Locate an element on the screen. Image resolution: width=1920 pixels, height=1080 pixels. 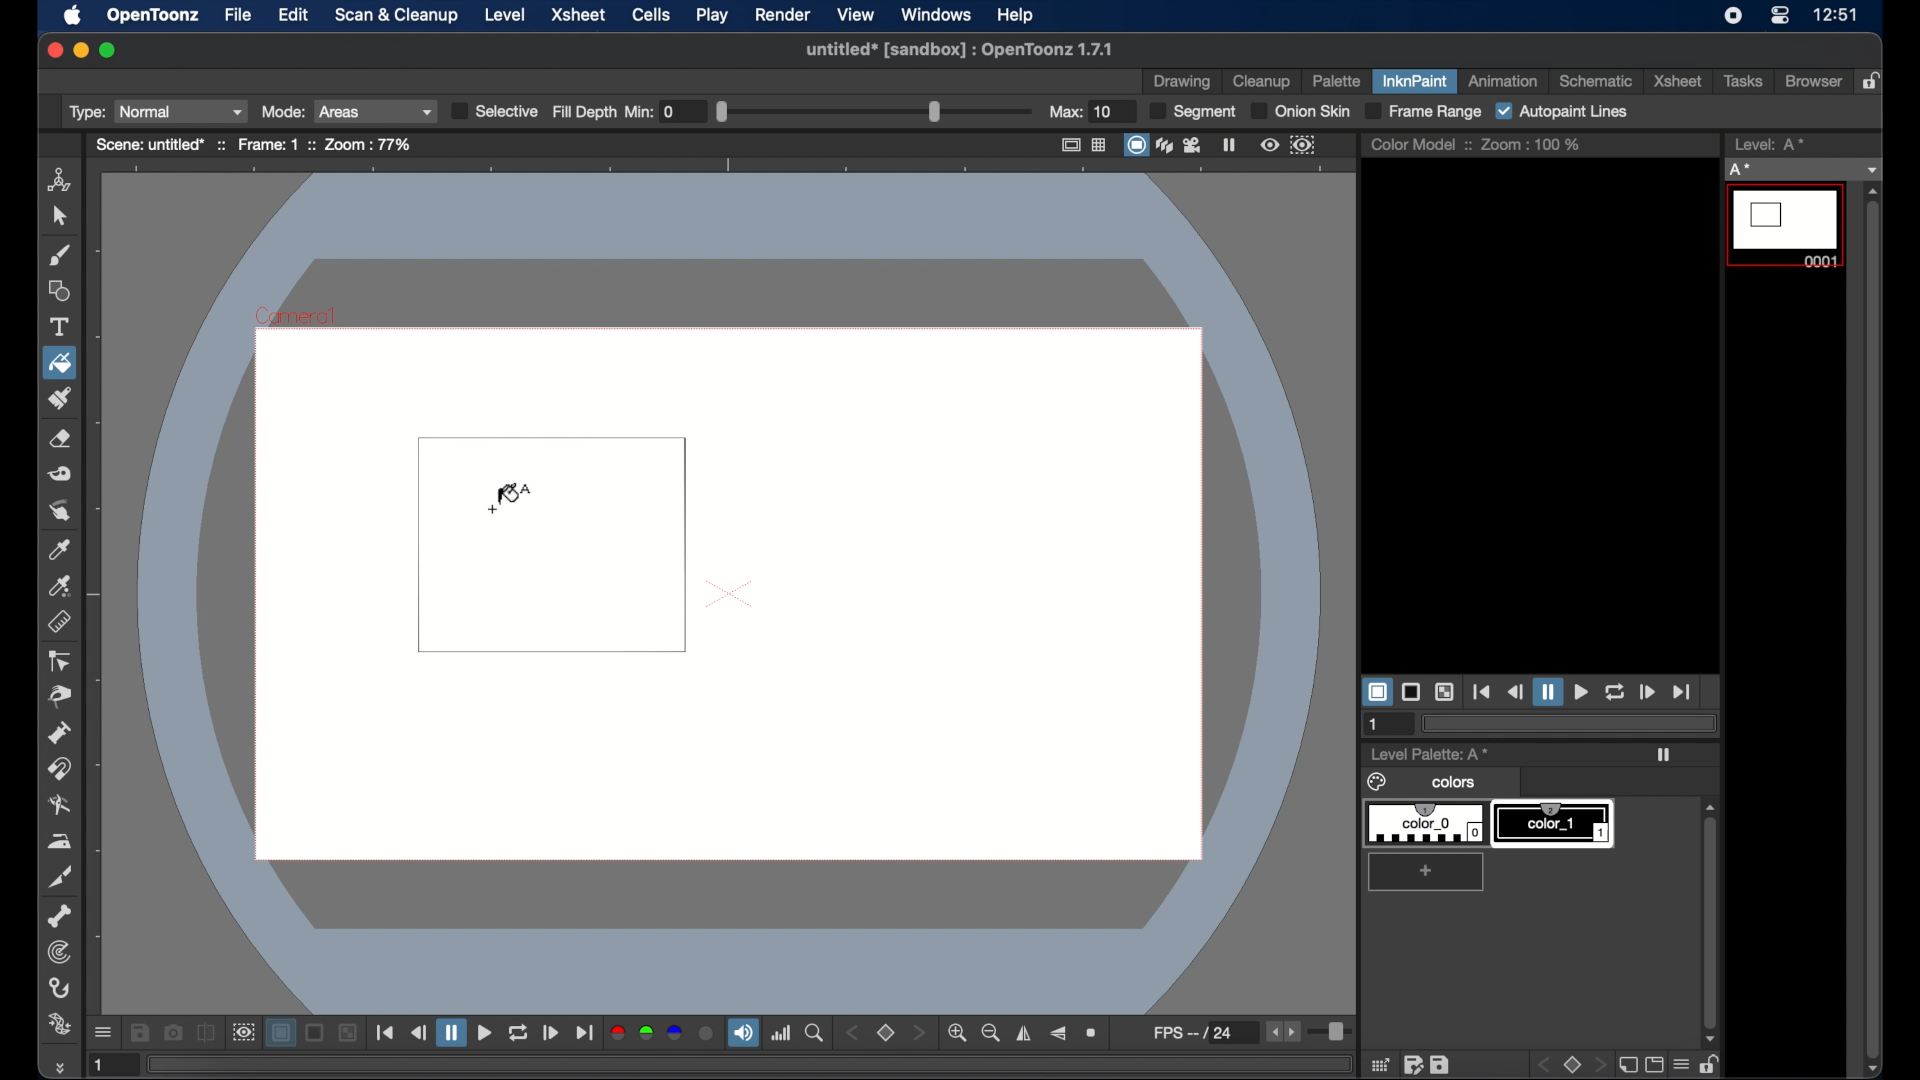
level strip is located at coordinates (1772, 144).